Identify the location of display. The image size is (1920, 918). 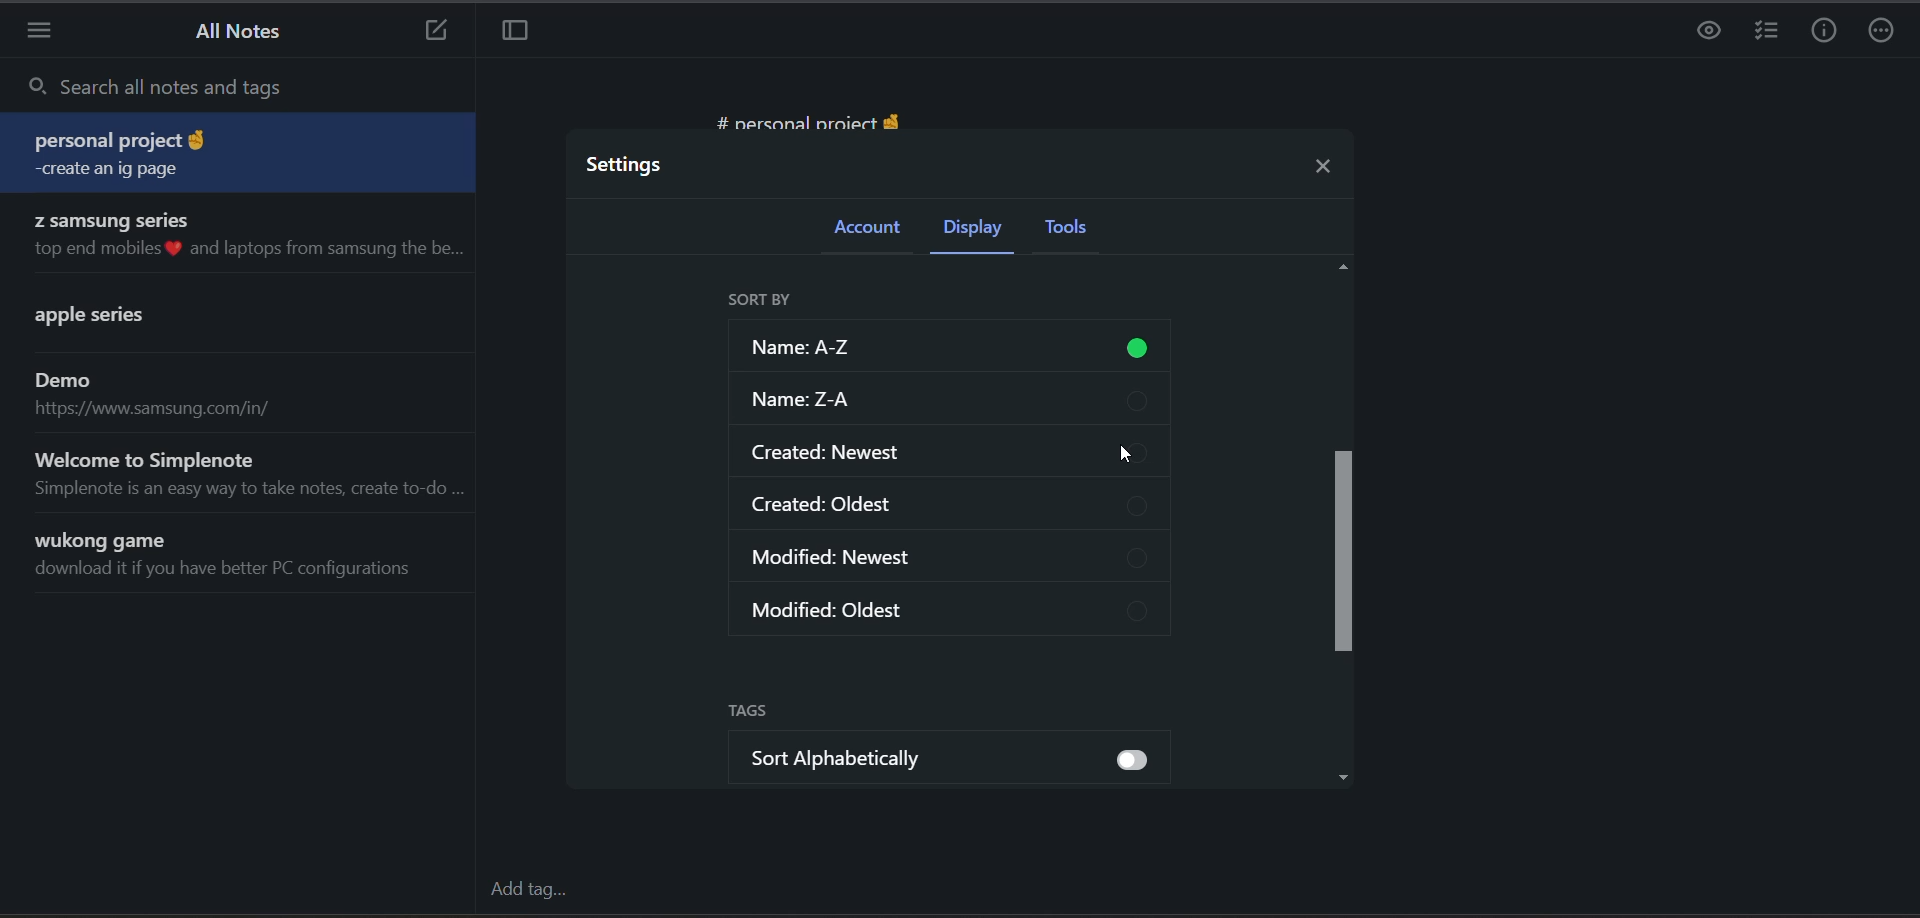
(971, 230).